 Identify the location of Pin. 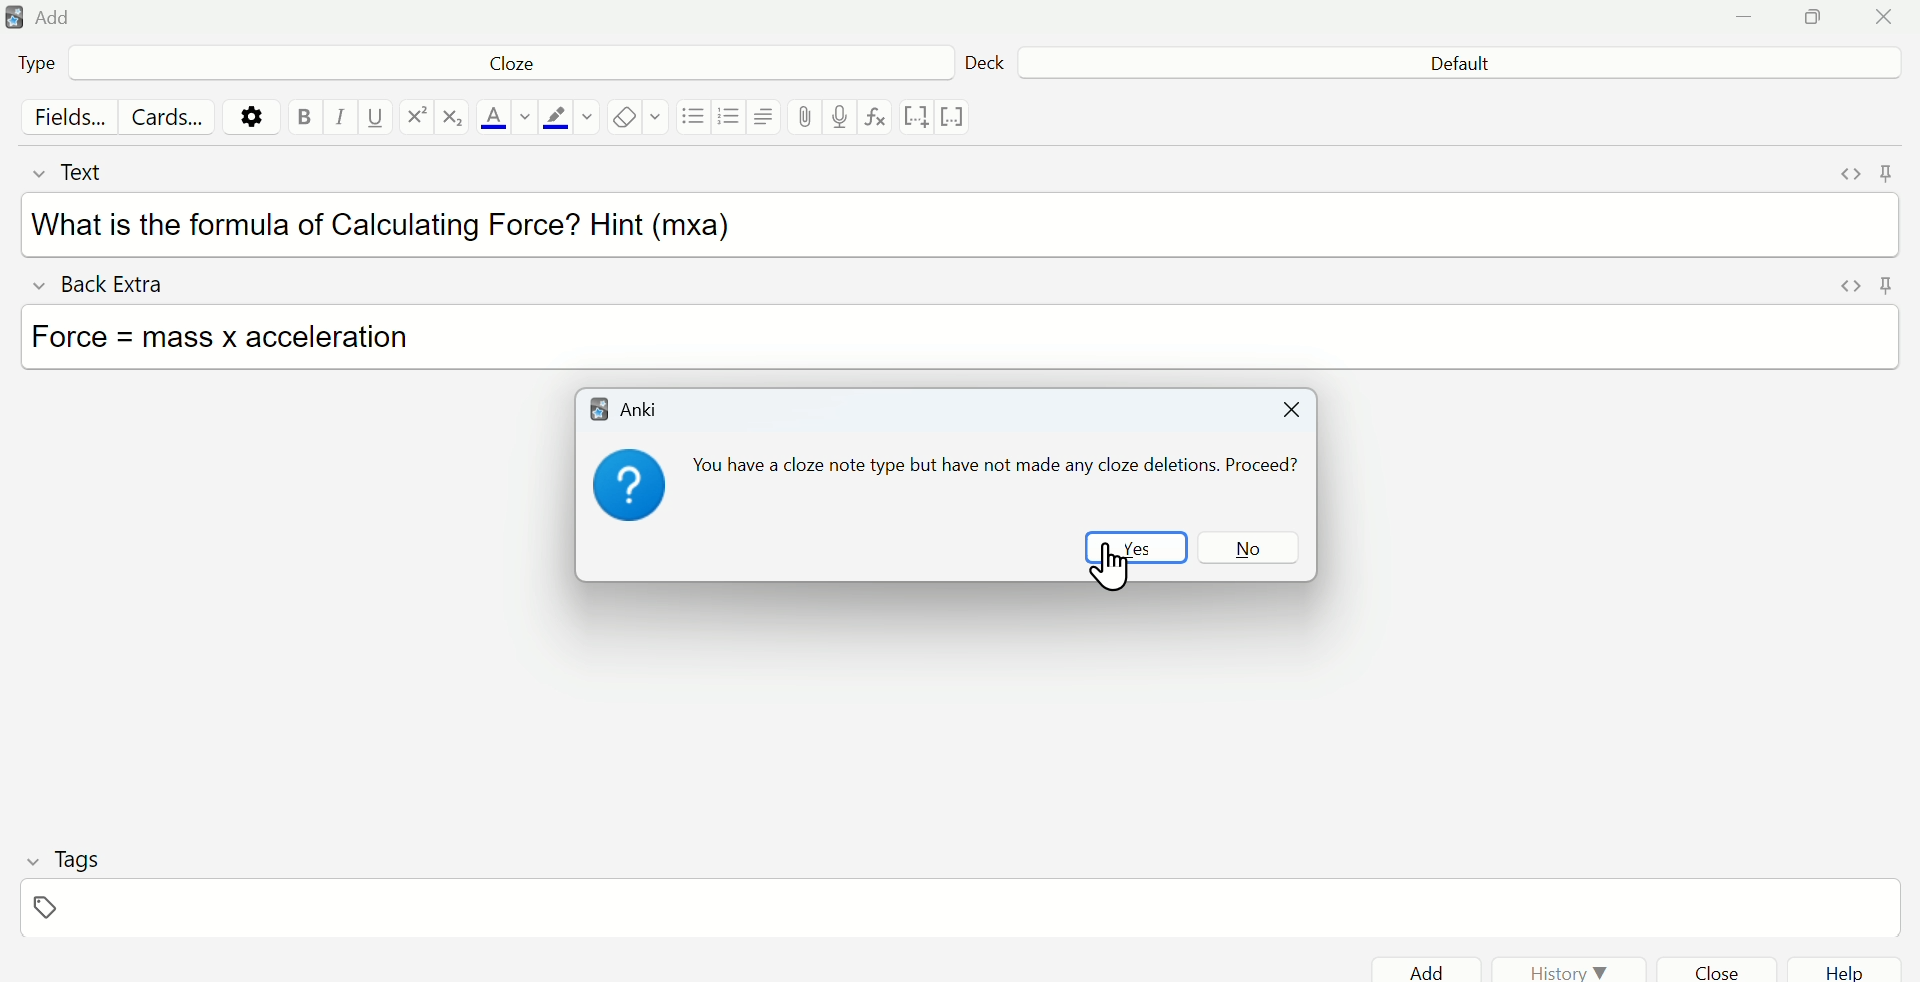
(1885, 172).